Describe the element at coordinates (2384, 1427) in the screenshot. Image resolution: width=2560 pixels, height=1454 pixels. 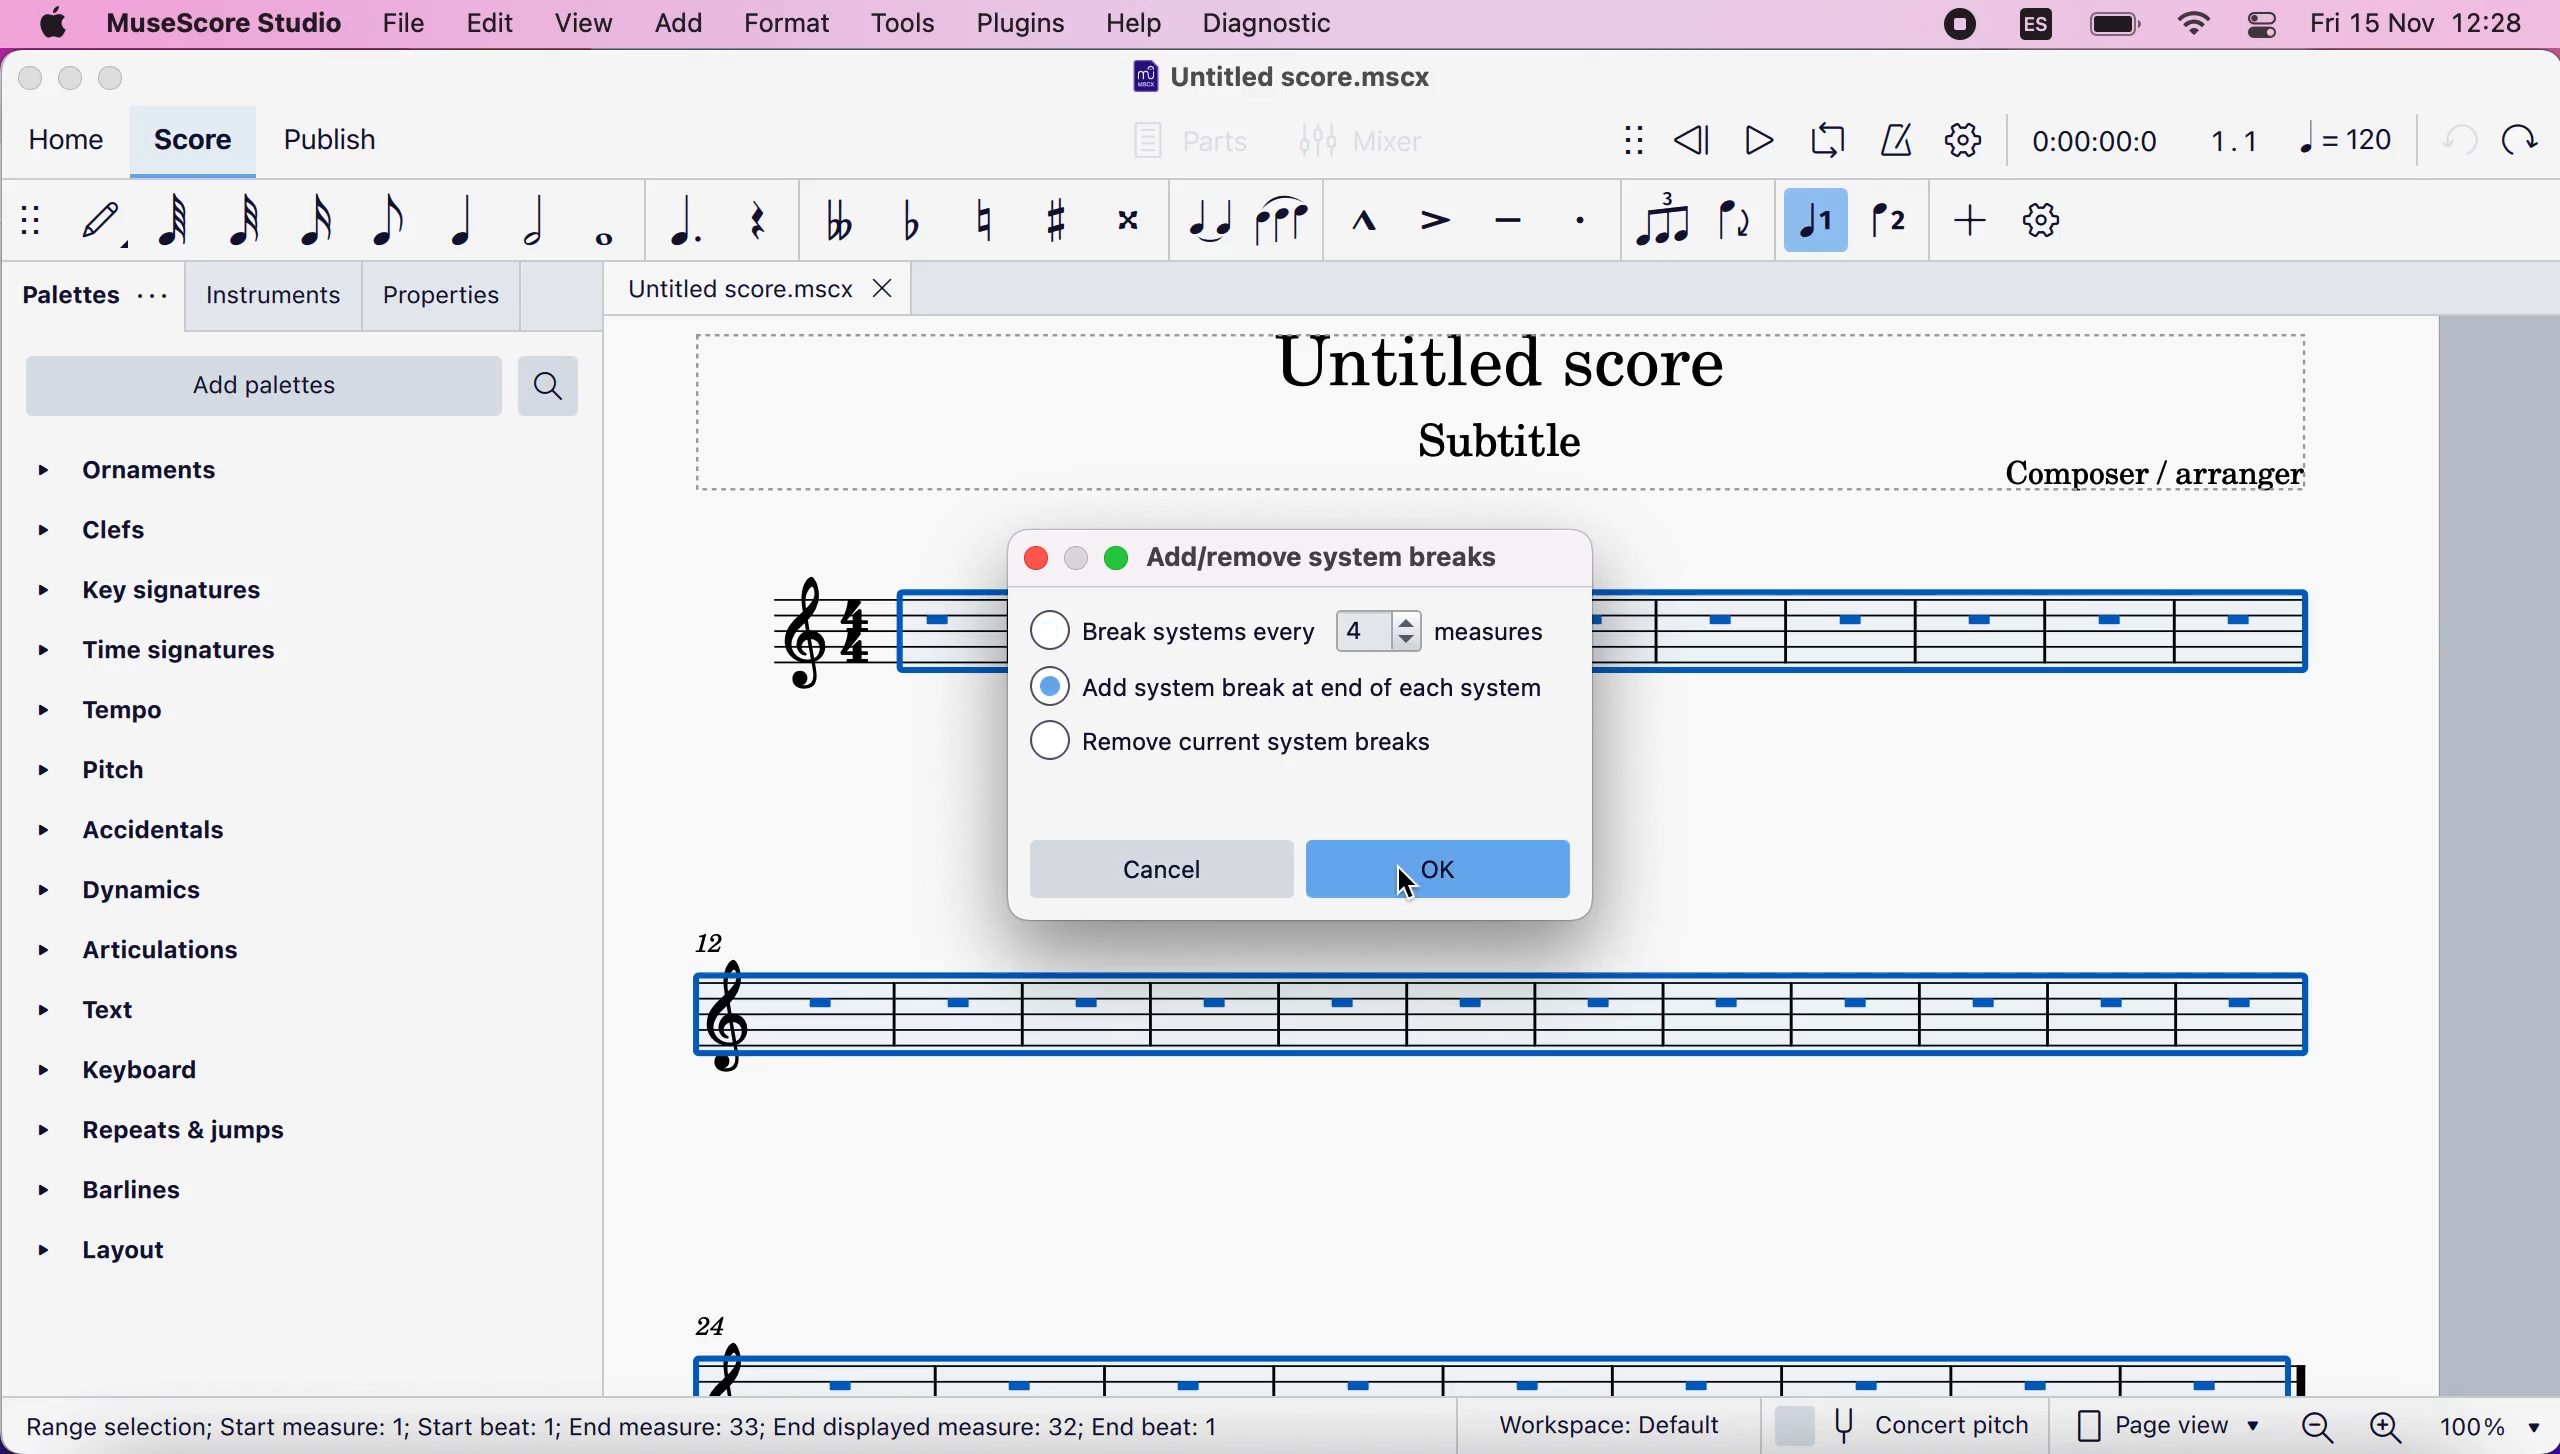
I see `zoom in` at that location.